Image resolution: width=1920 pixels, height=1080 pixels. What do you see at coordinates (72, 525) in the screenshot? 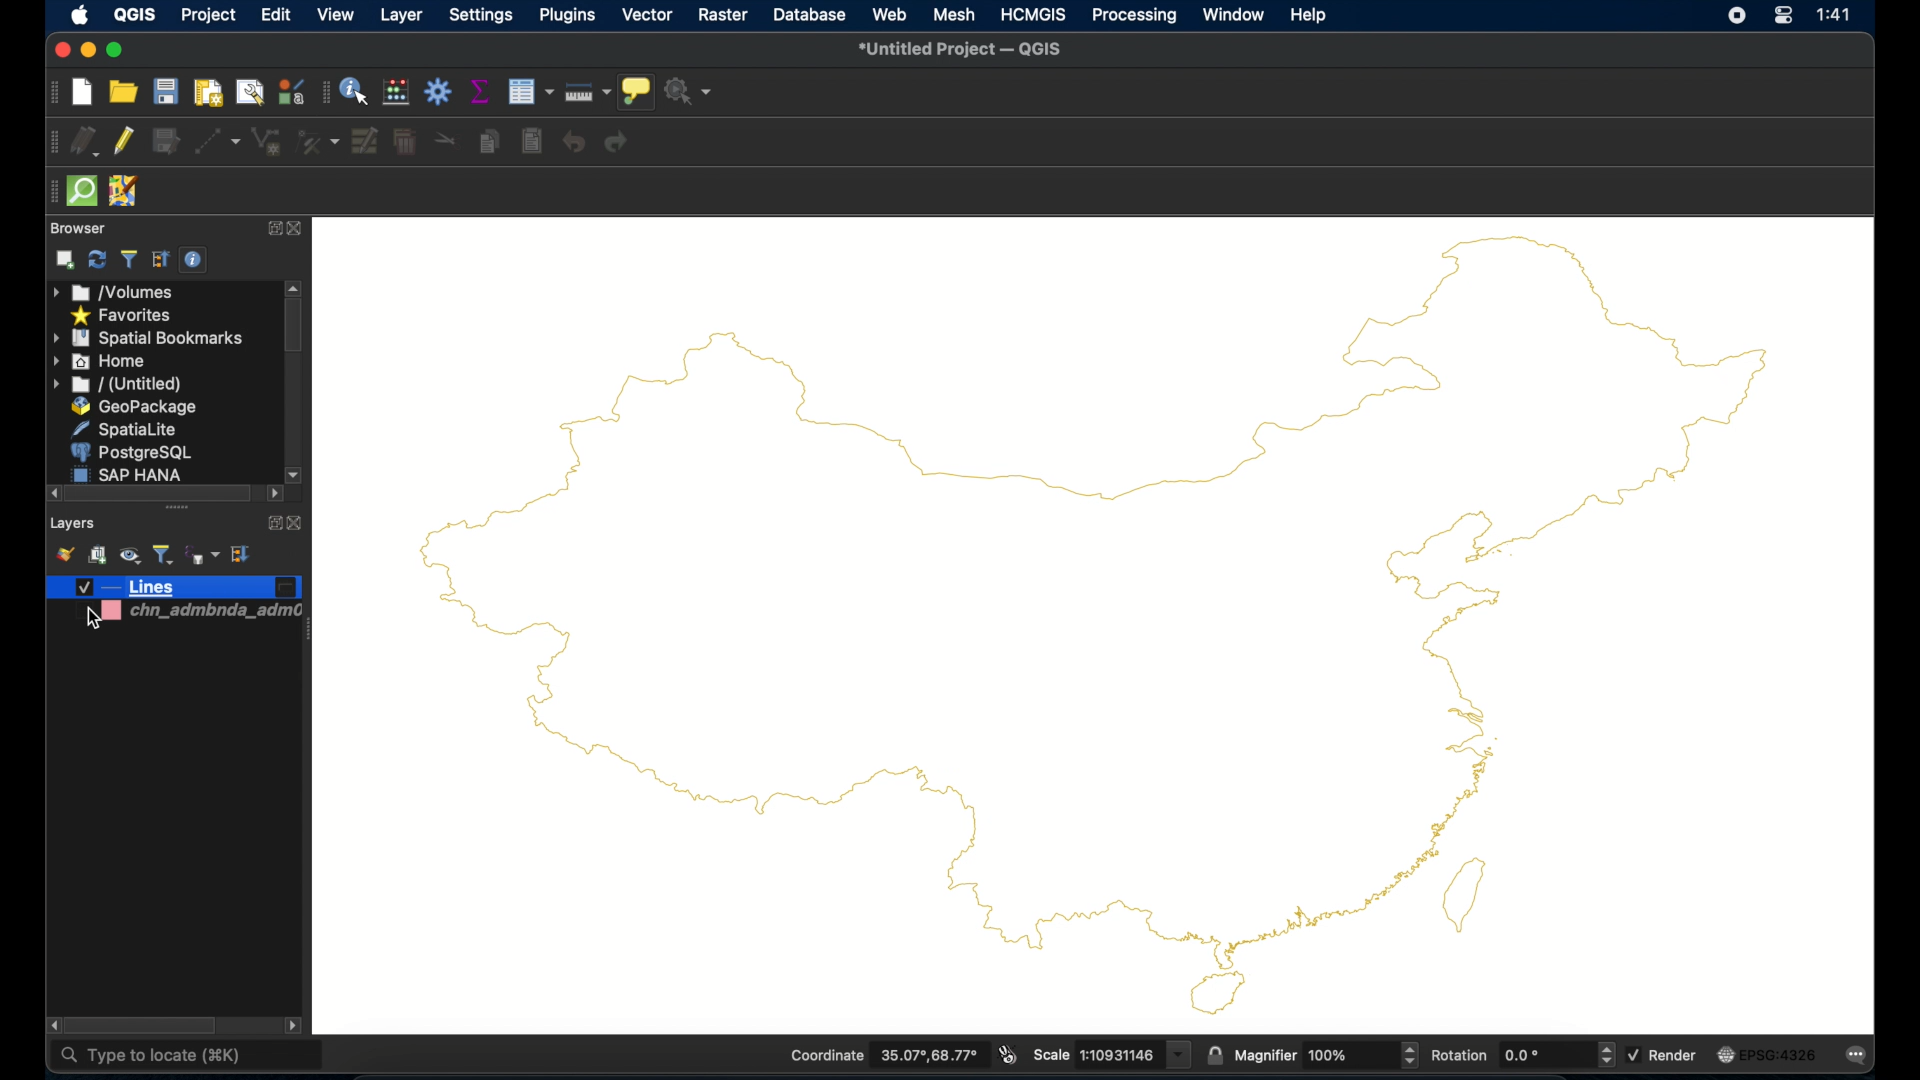
I see `layers` at bounding box center [72, 525].